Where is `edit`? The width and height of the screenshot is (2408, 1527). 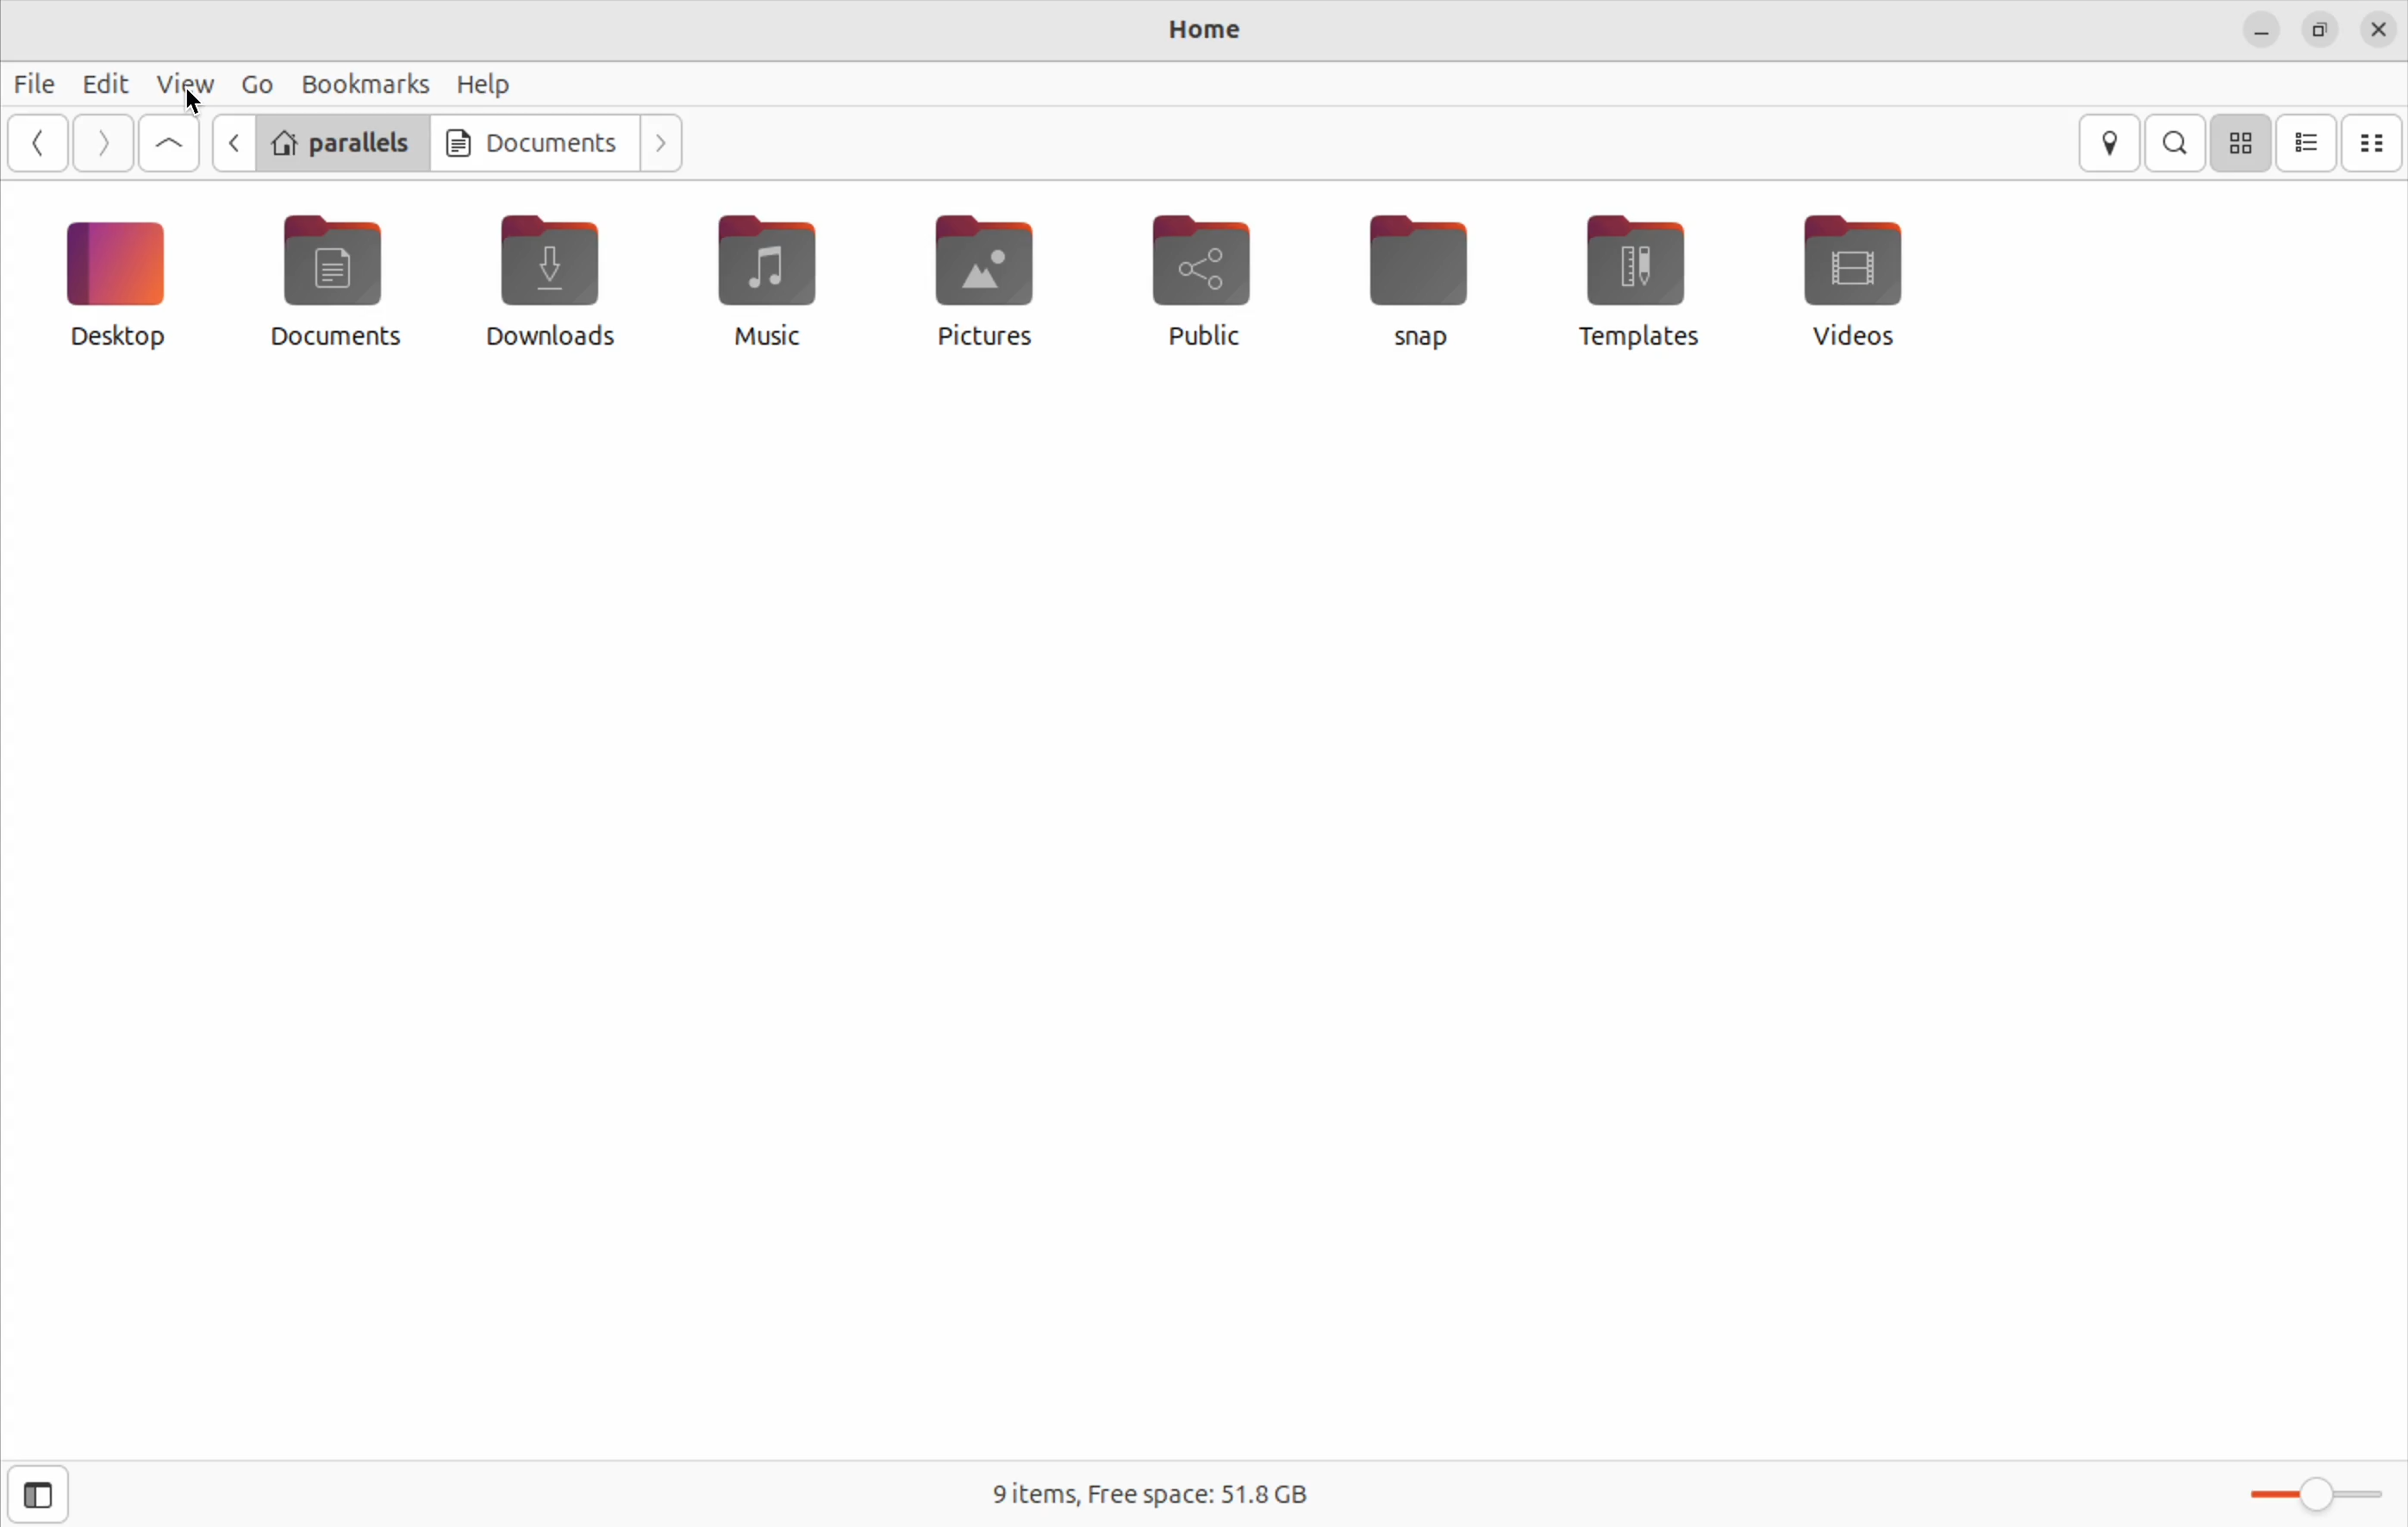 edit is located at coordinates (109, 83).